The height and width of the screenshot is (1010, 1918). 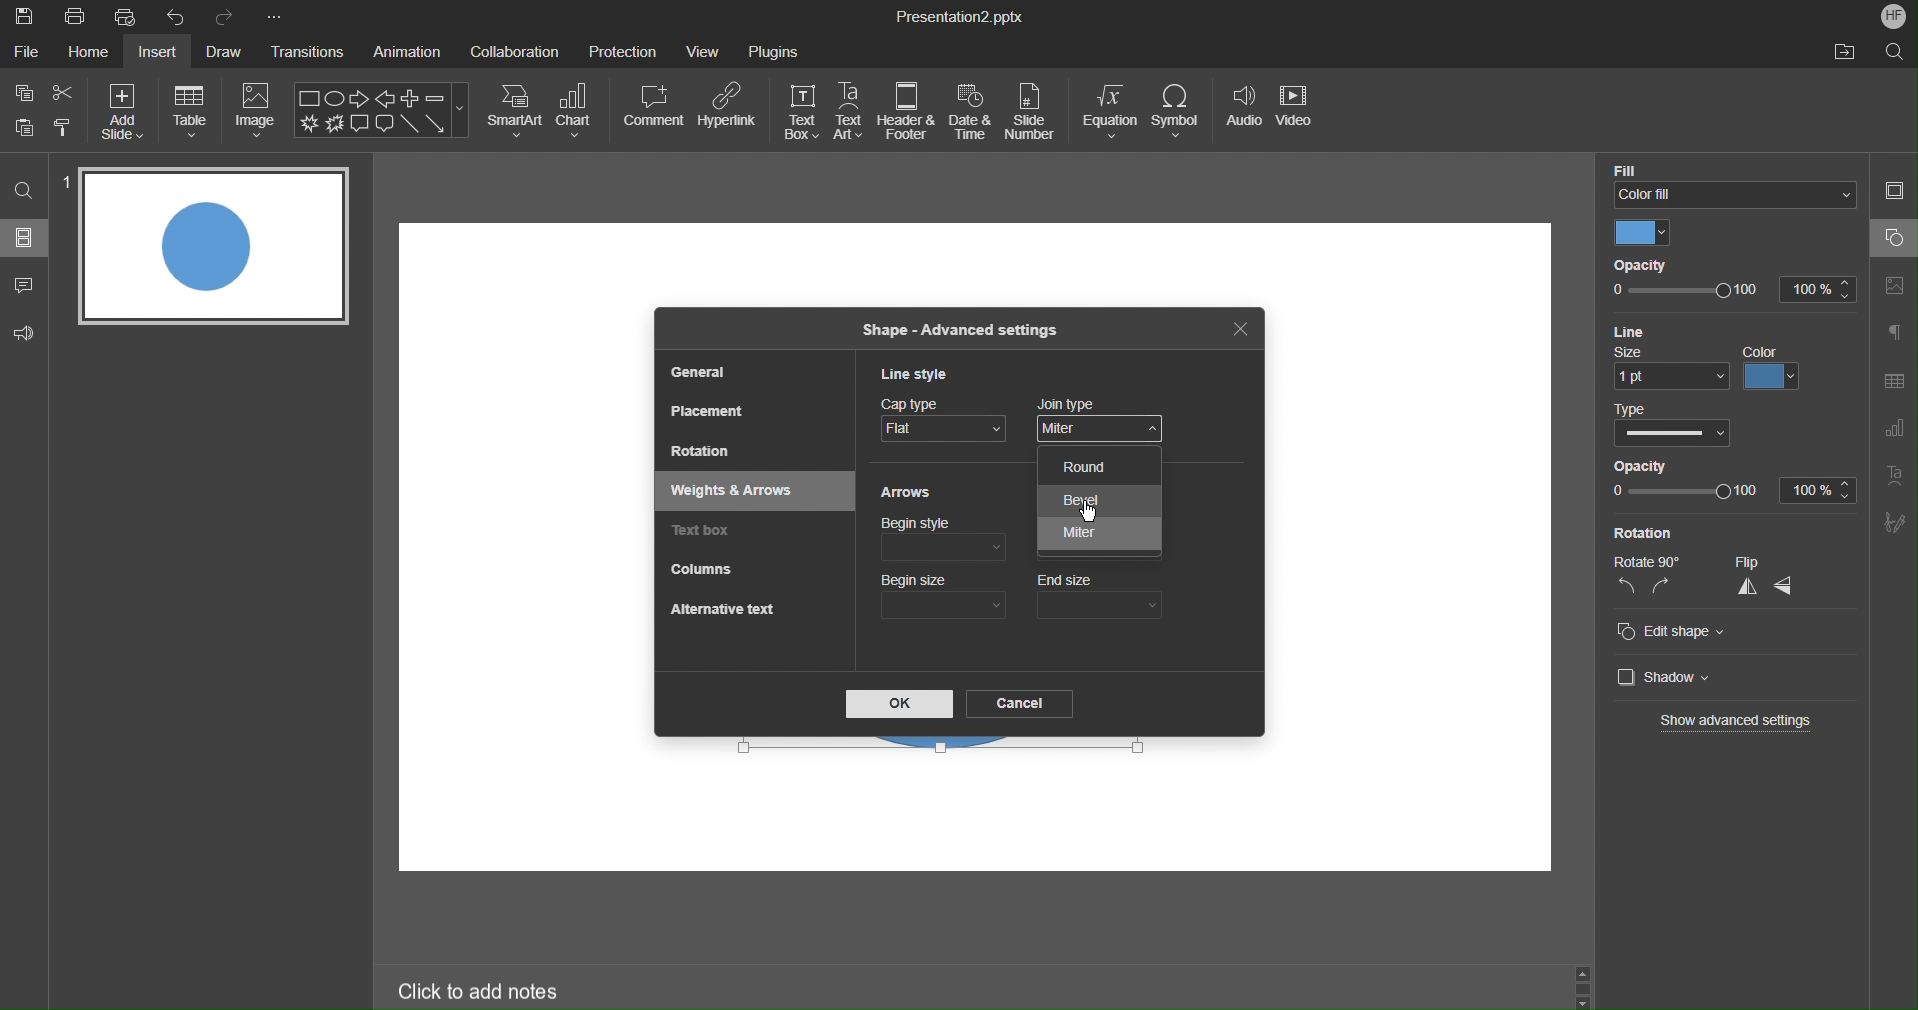 What do you see at coordinates (727, 106) in the screenshot?
I see `Hyperlink` at bounding box center [727, 106].